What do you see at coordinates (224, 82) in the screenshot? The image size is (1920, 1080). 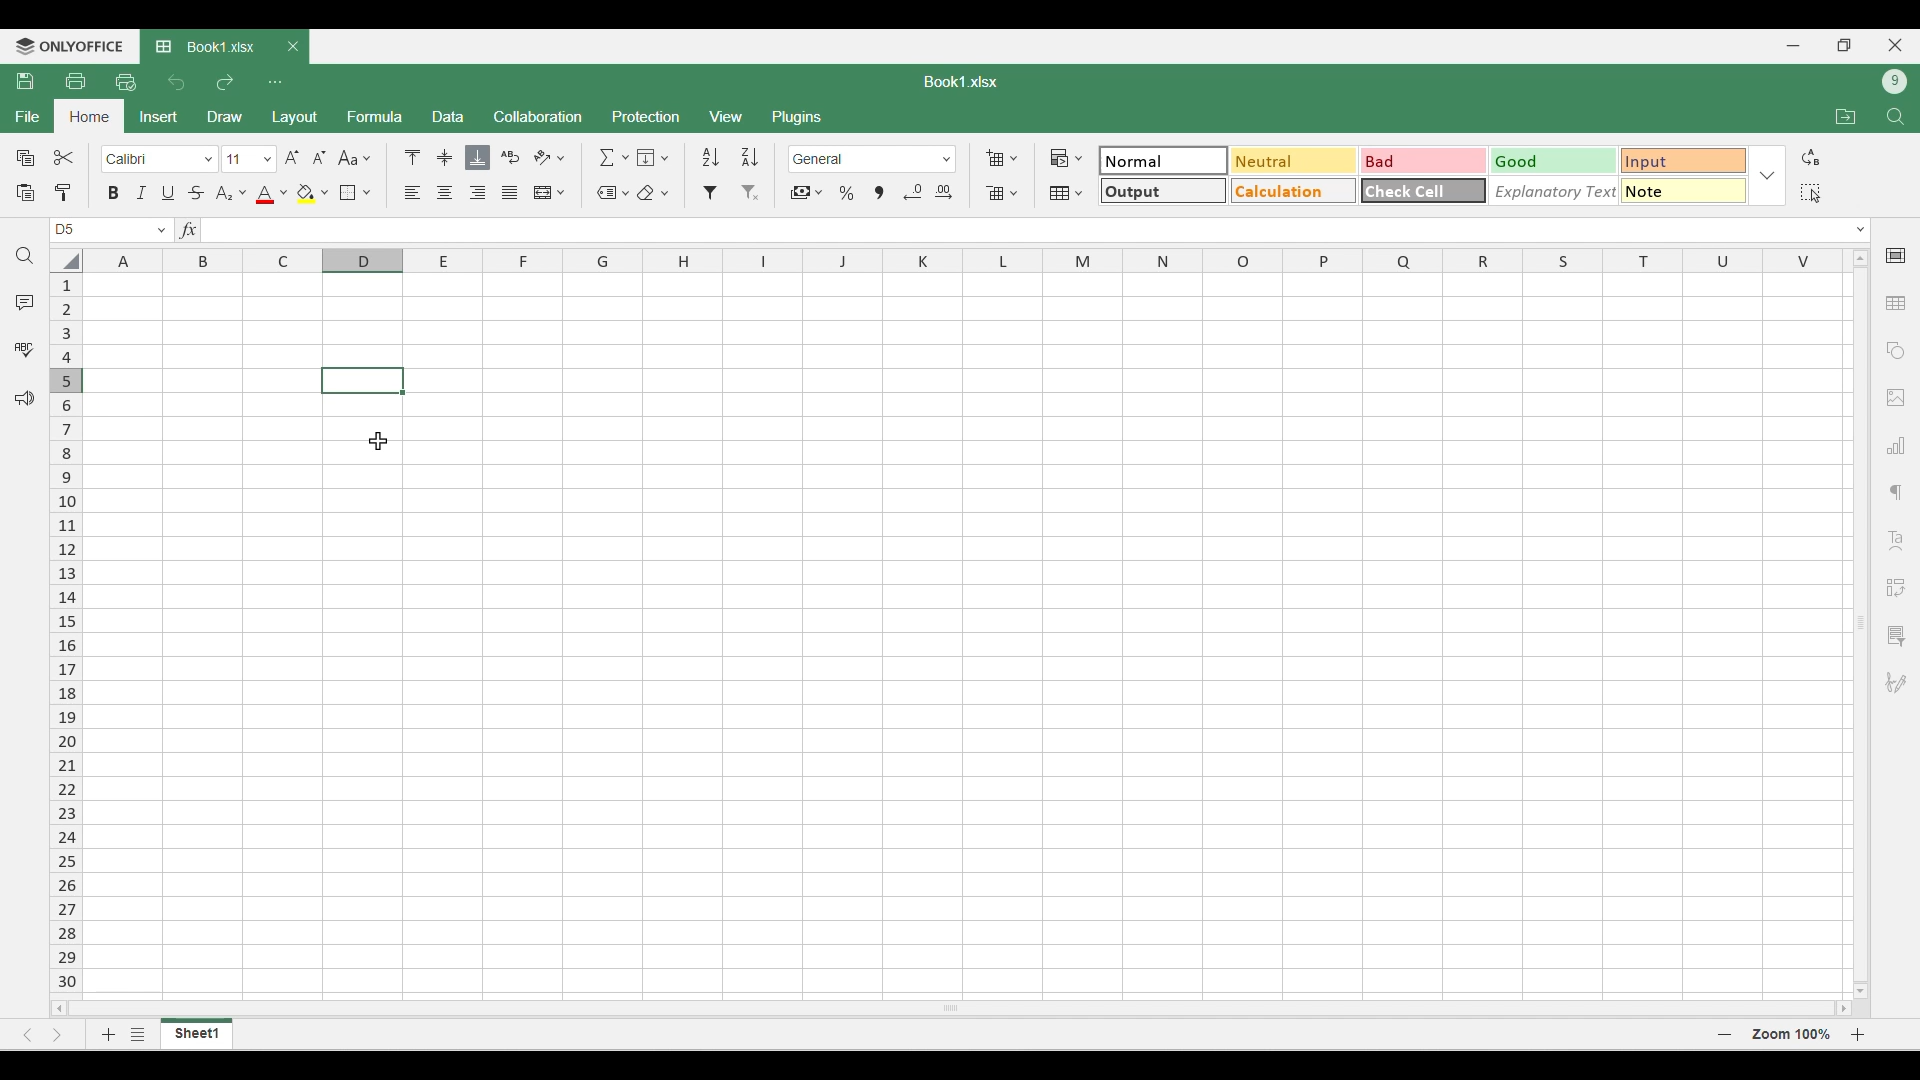 I see `Redo` at bounding box center [224, 82].